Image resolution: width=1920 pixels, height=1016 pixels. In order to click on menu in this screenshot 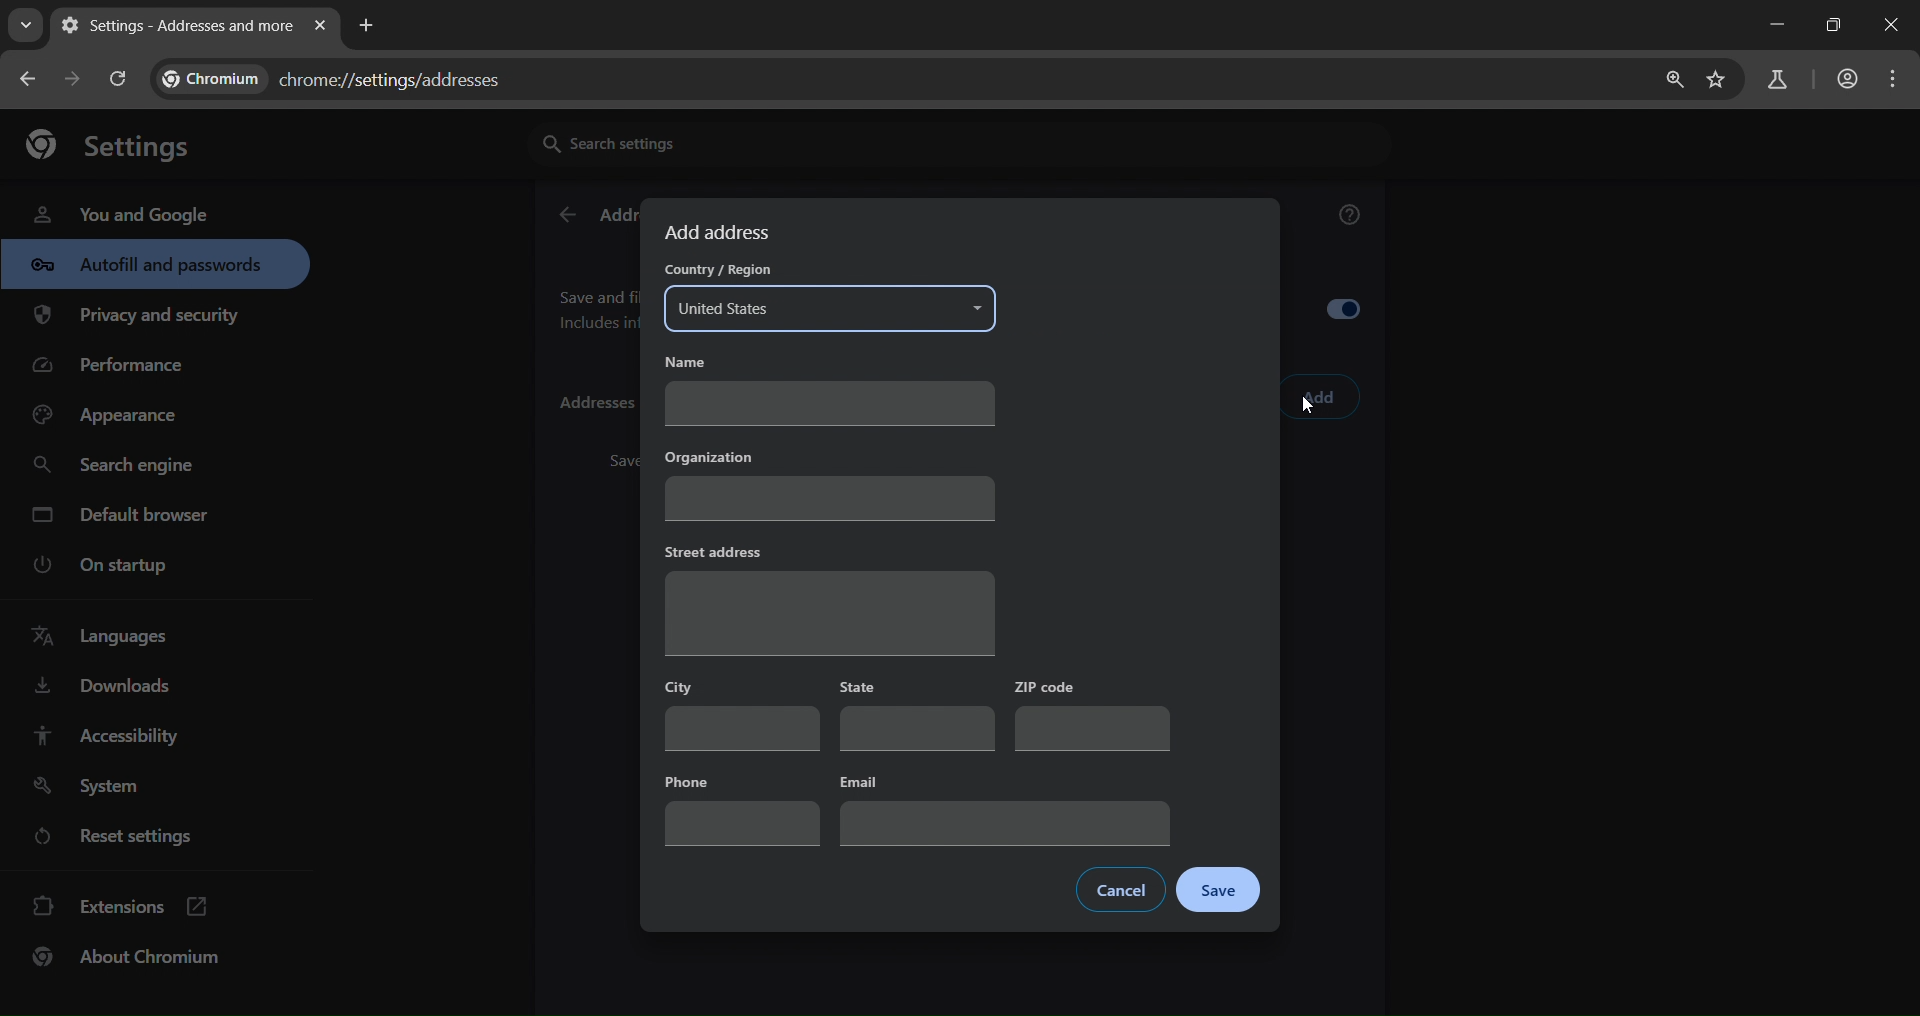, I will do `click(1898, 79)`.